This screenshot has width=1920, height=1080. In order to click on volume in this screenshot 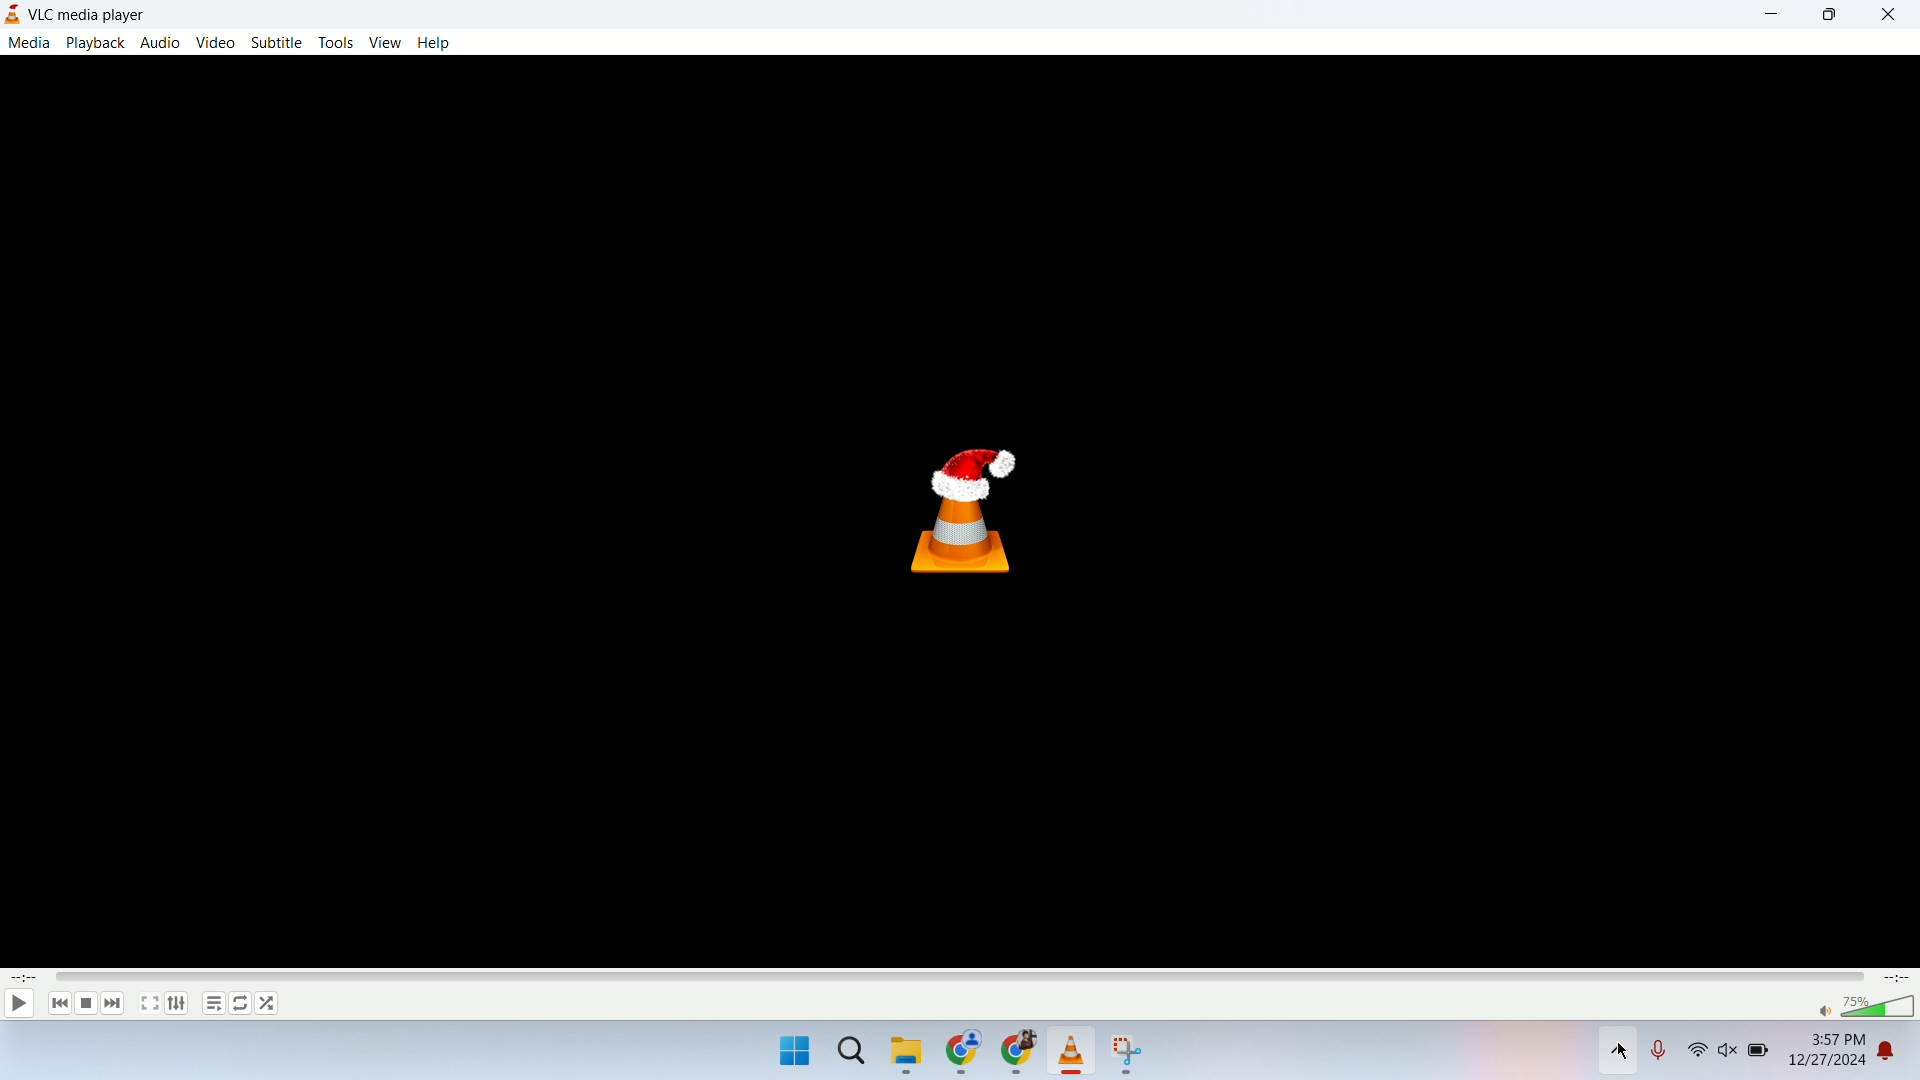, I will do `click(1730, 1055)`.